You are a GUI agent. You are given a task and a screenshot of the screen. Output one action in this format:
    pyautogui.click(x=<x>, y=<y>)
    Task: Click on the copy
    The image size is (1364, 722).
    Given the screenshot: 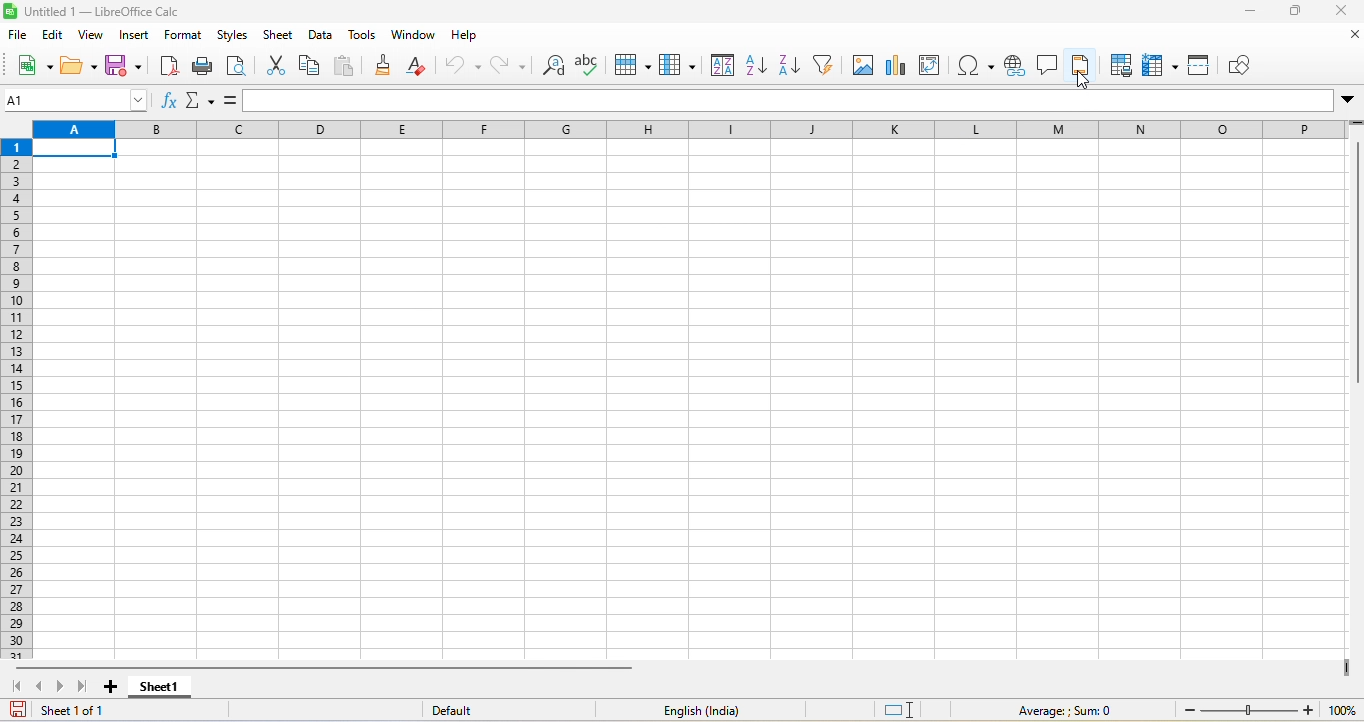 What is the action you would take?
    pyautogui.click(x=311, y=68)
    